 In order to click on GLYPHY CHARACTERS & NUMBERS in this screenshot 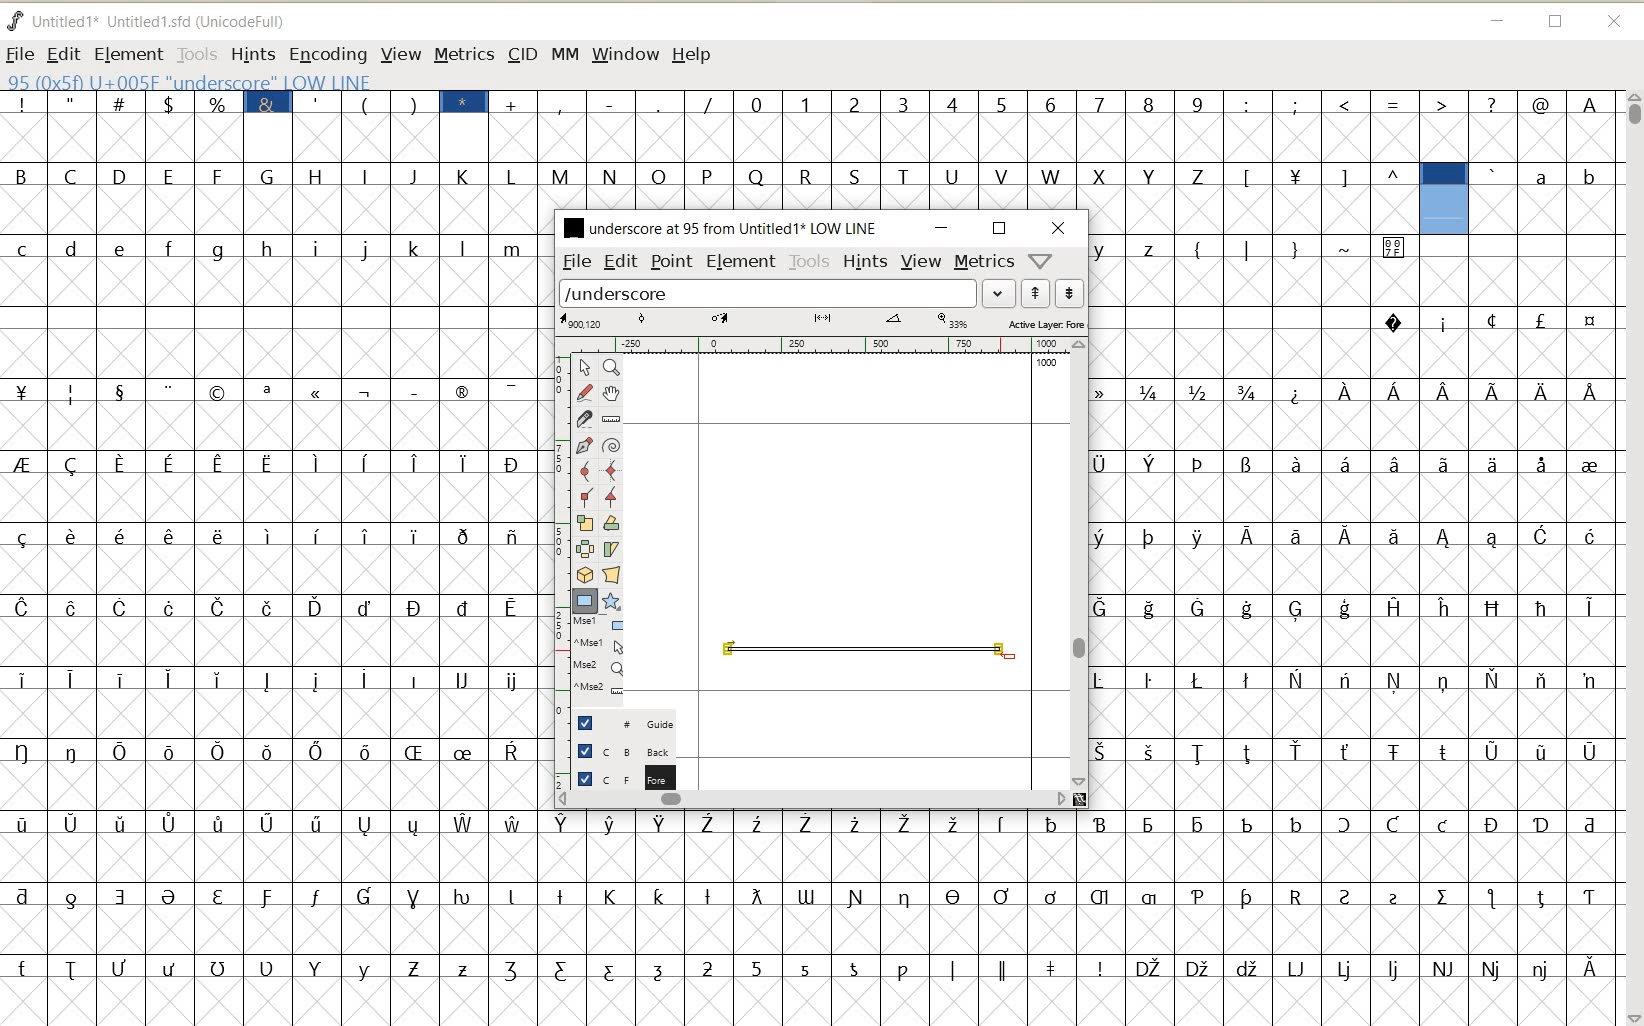, I will do `click(1079, 118)`.